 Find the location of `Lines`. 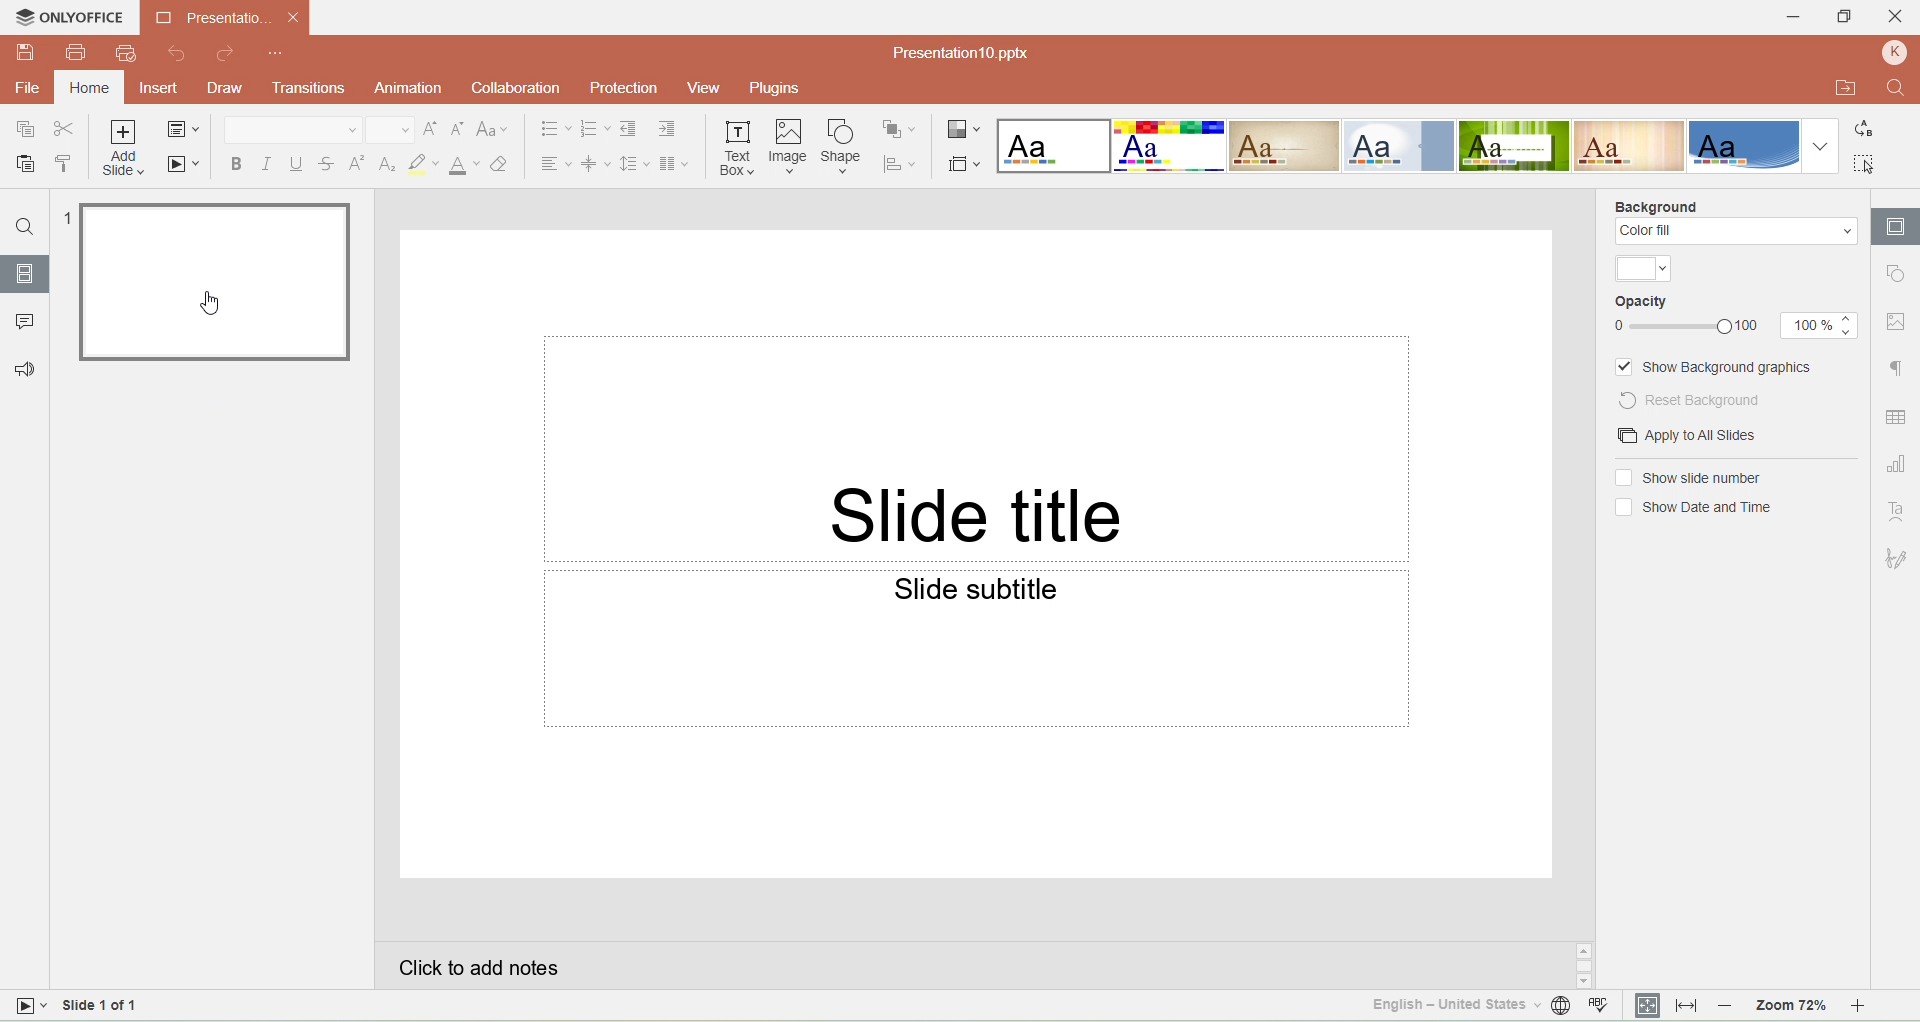

Lines is located at coordinates (1631, 145).